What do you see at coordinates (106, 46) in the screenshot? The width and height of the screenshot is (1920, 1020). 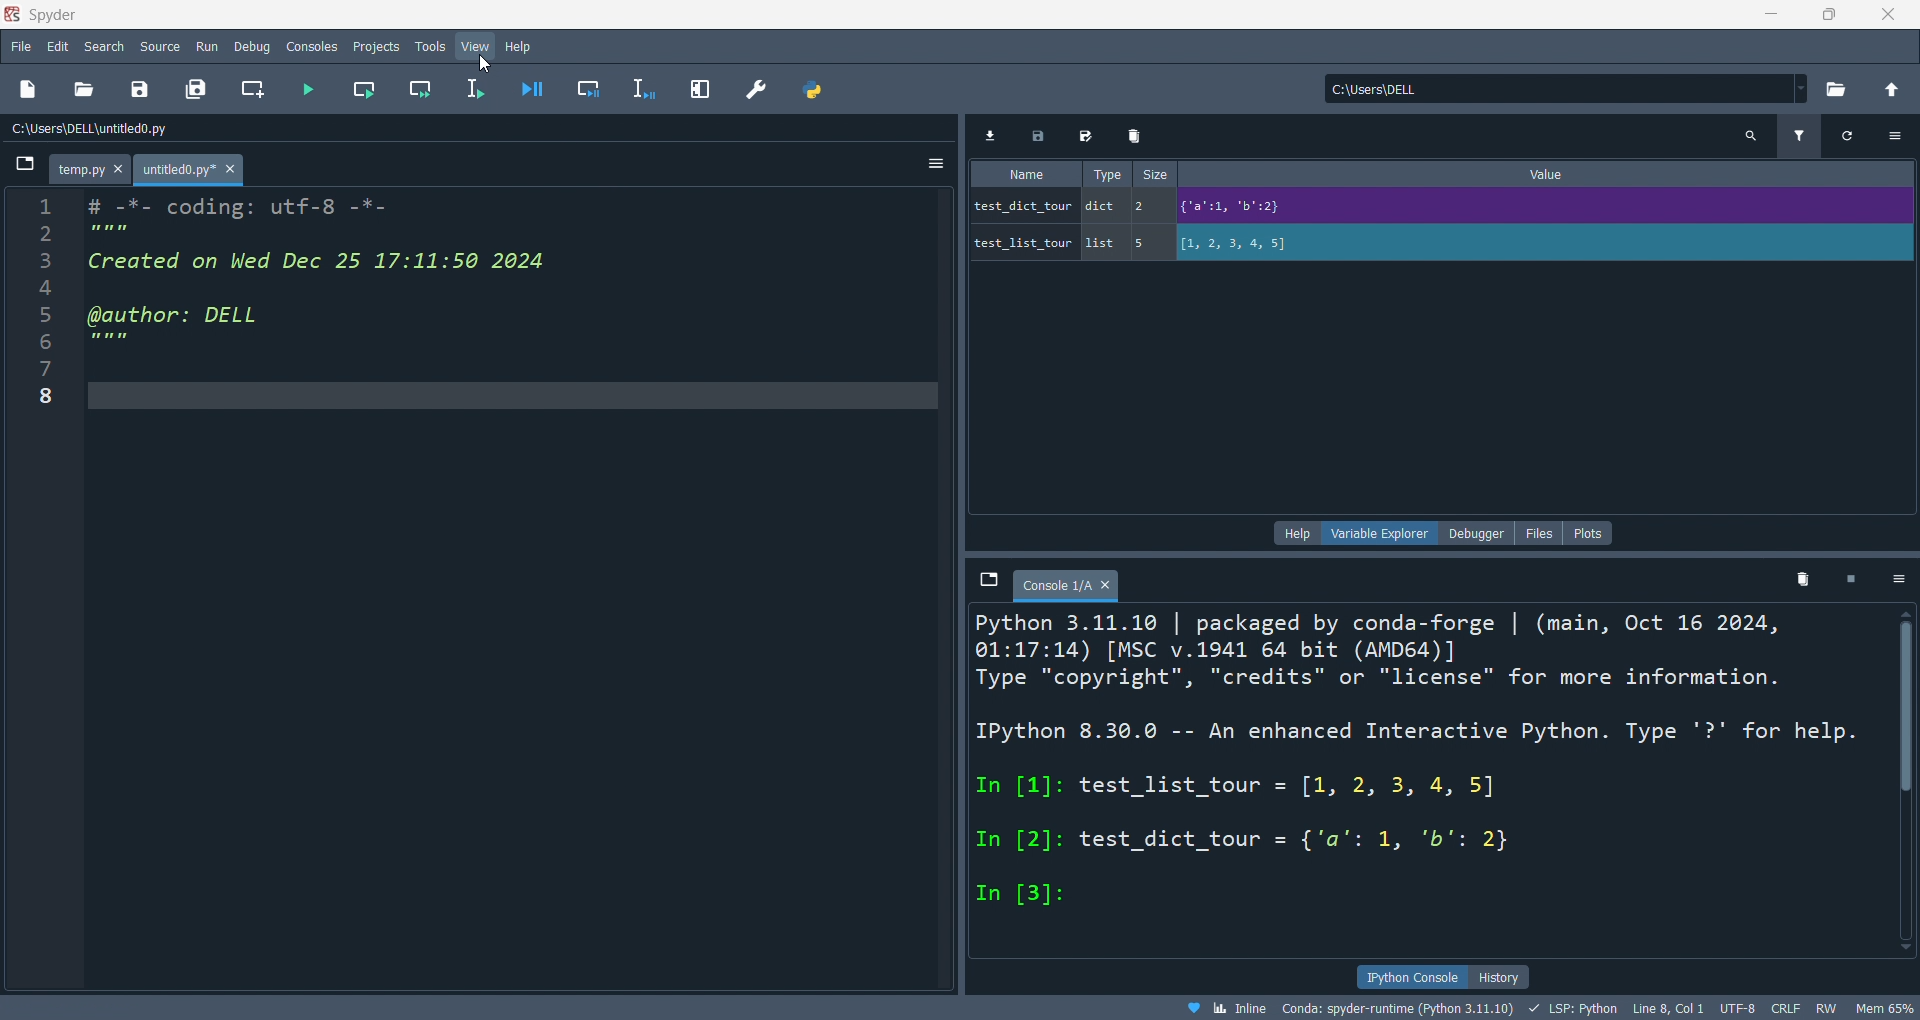 I see `search` at bounding box center [106, 46].